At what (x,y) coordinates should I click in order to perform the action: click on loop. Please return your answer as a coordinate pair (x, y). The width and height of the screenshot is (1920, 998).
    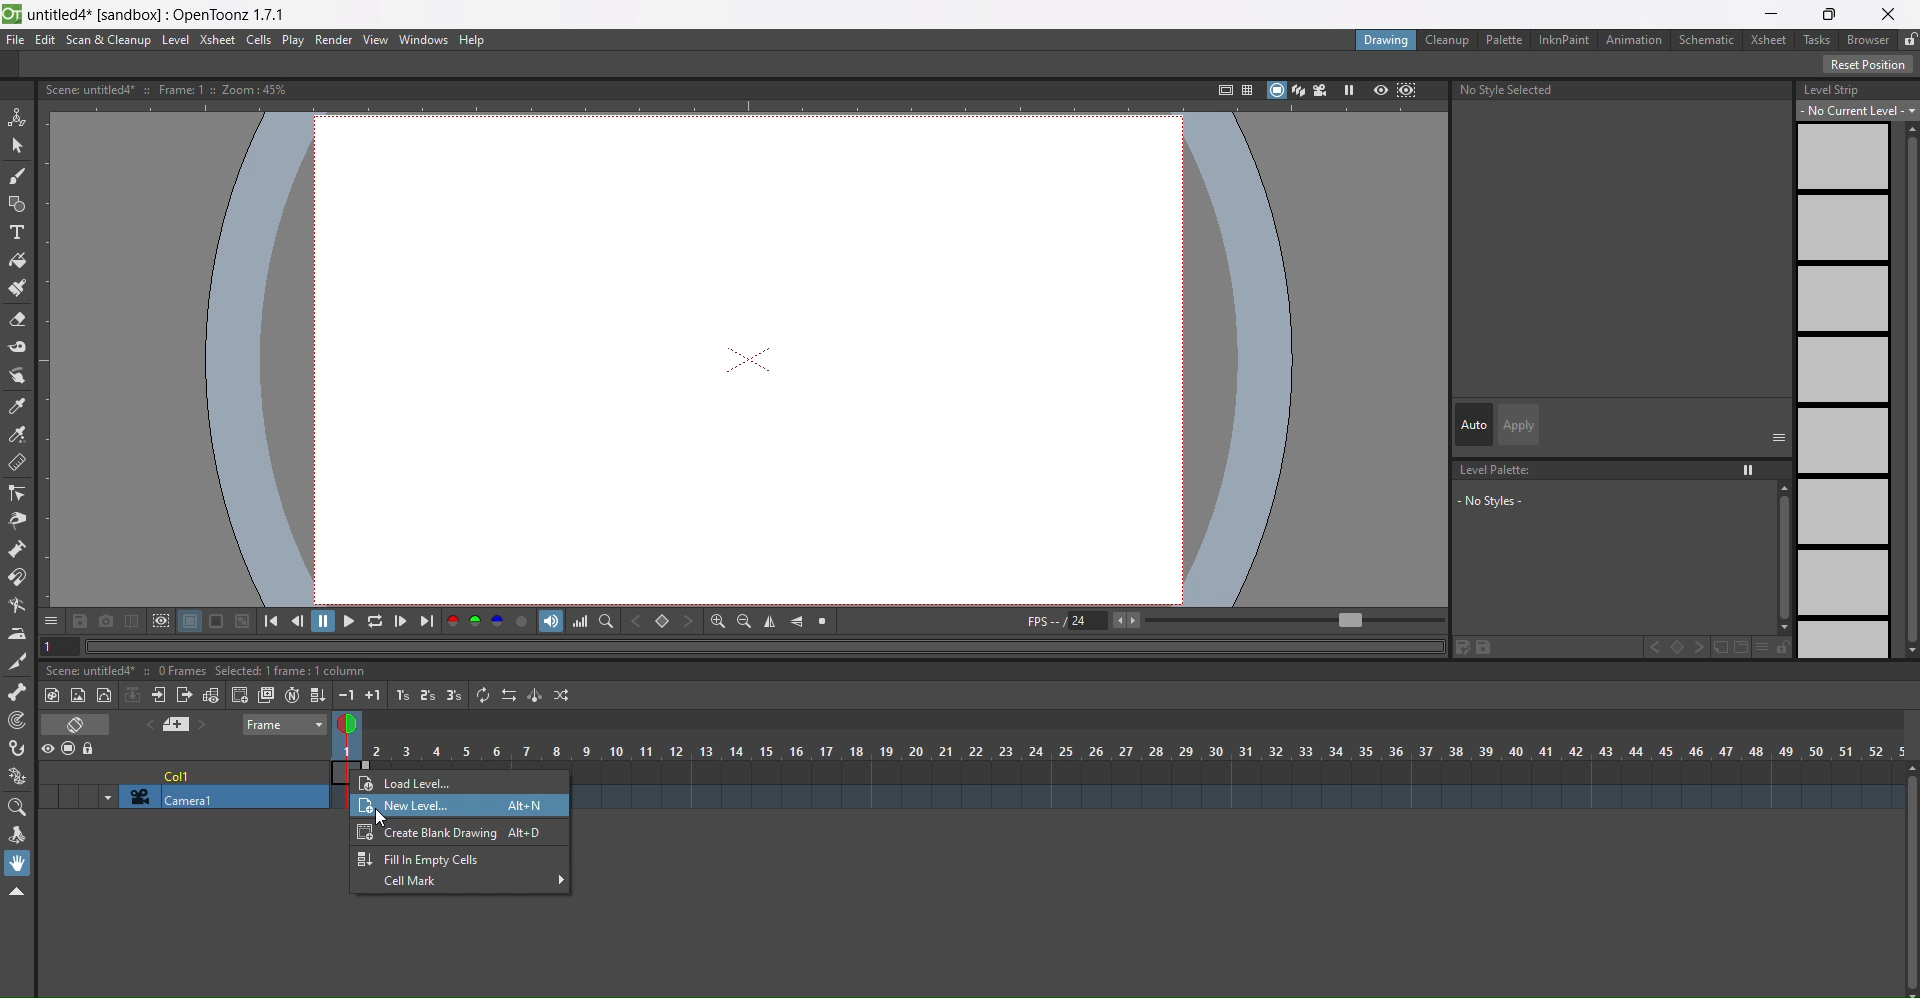
    Looking at the image, I should click on (375, 620).